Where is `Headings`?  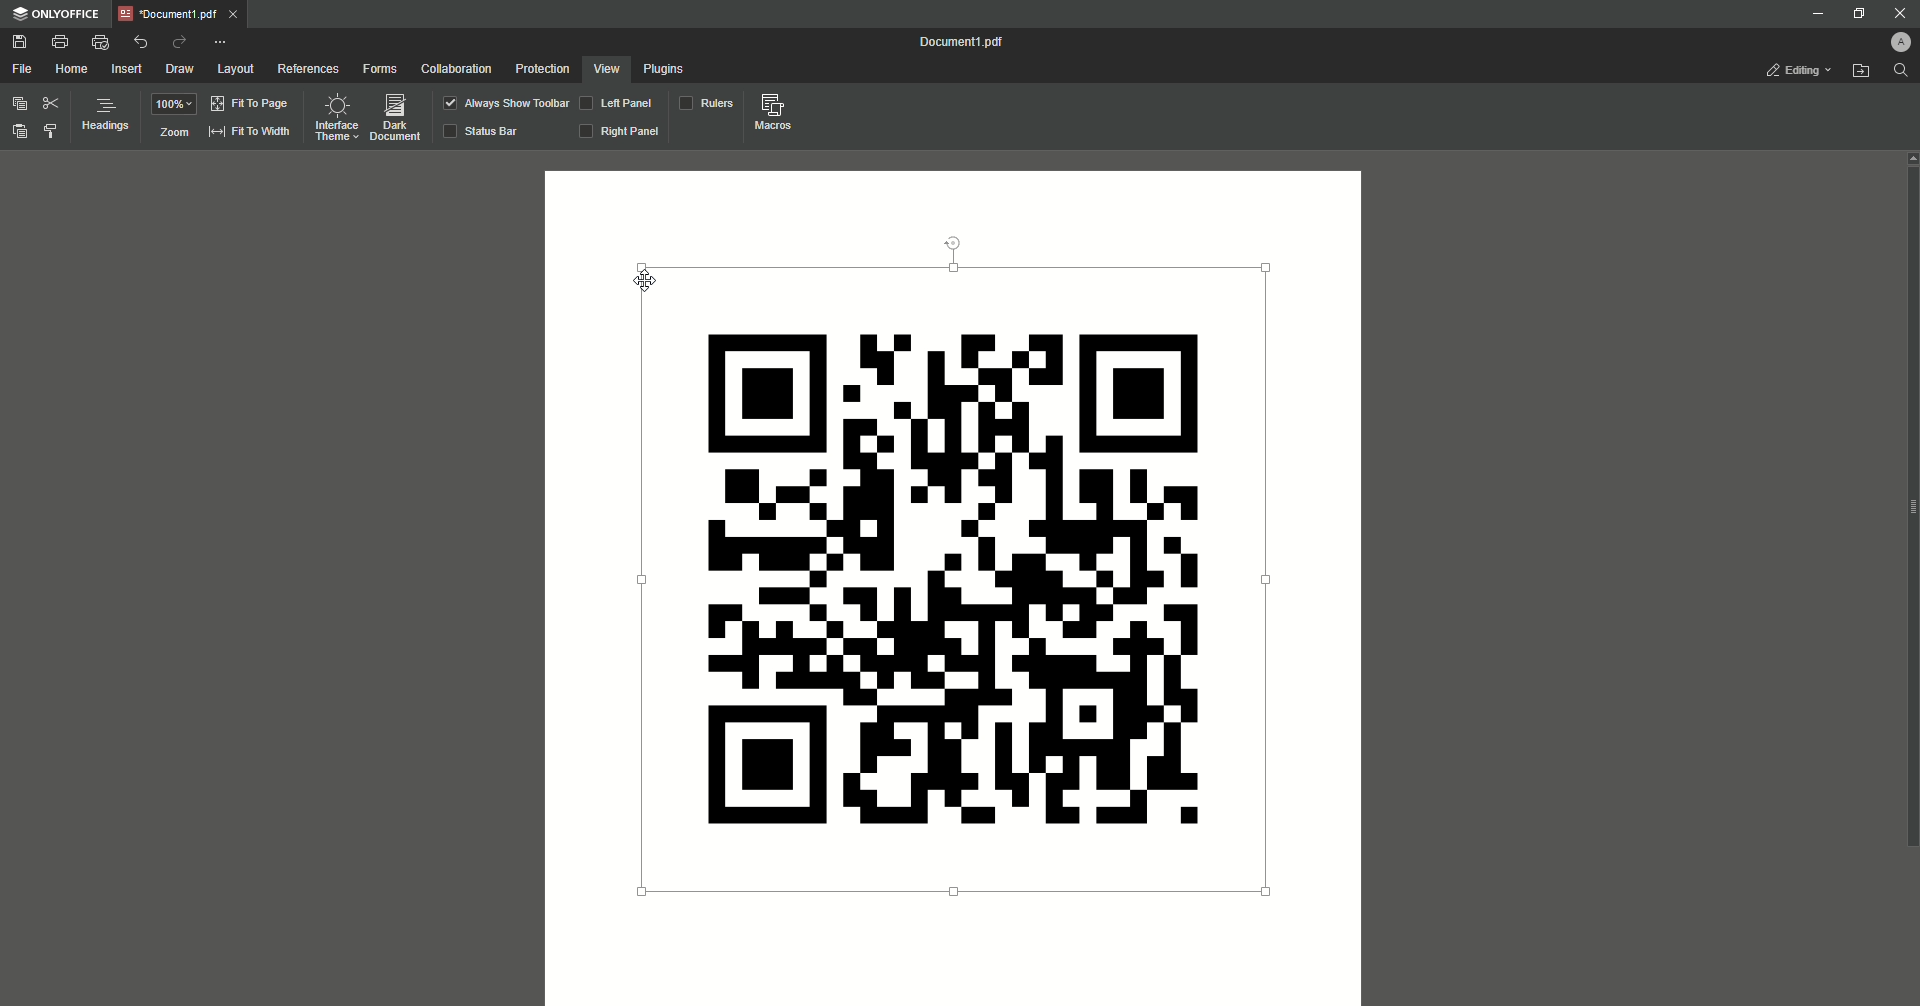 Headings is located at coordinates (105, 116).